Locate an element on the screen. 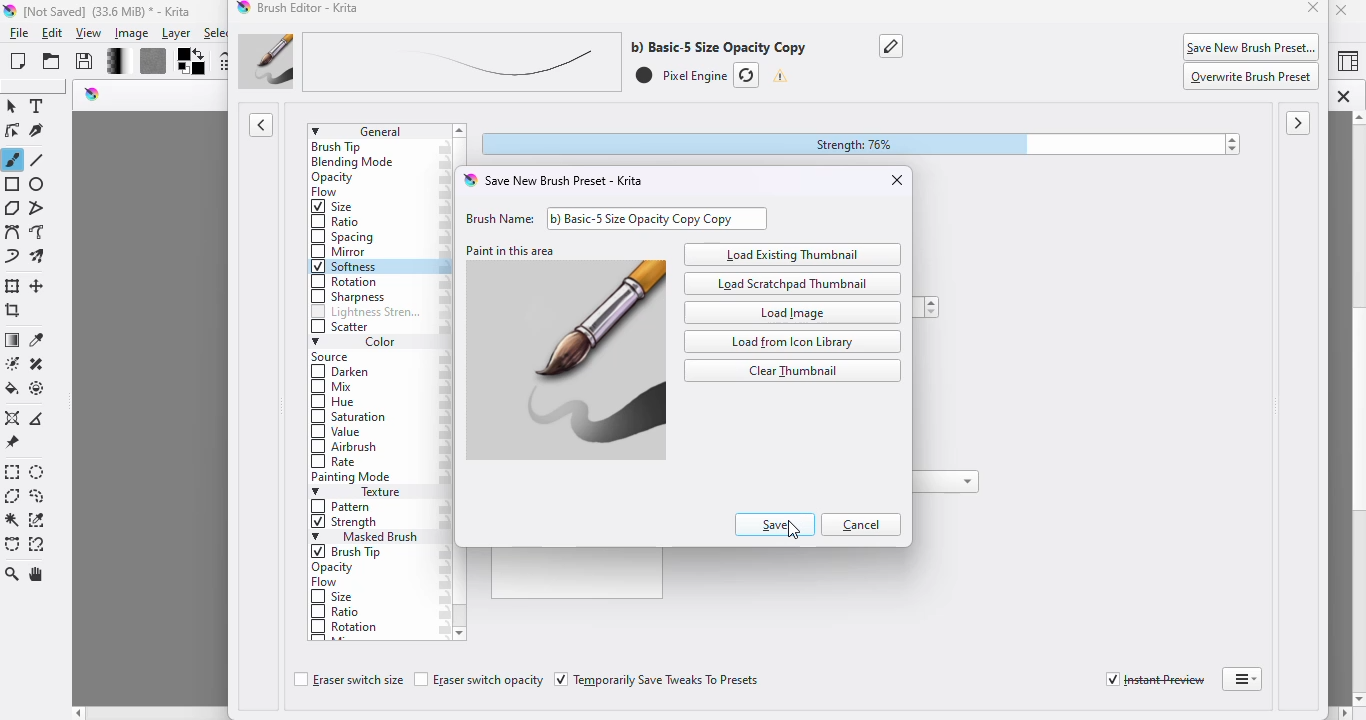 This screenshot has height=720, width=1366. darken is located at coordinates (342, 373).